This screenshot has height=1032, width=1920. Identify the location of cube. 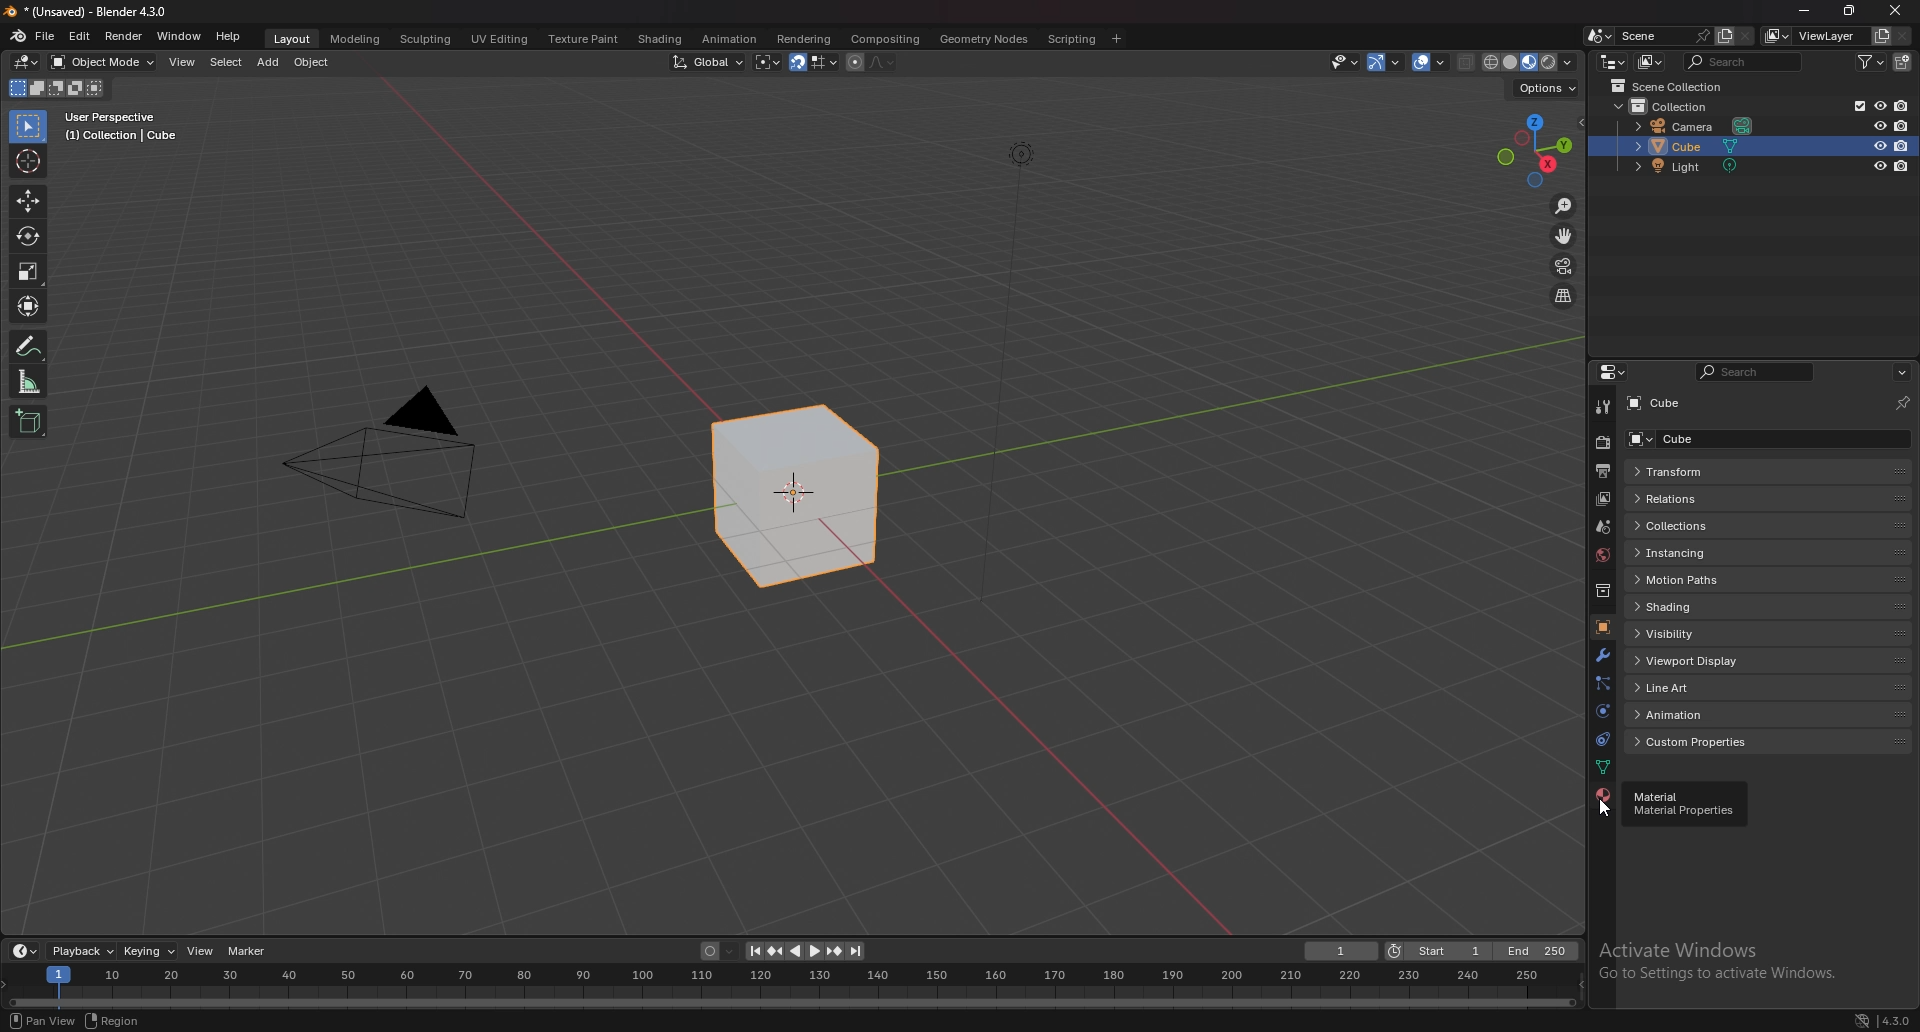
(796, 498).